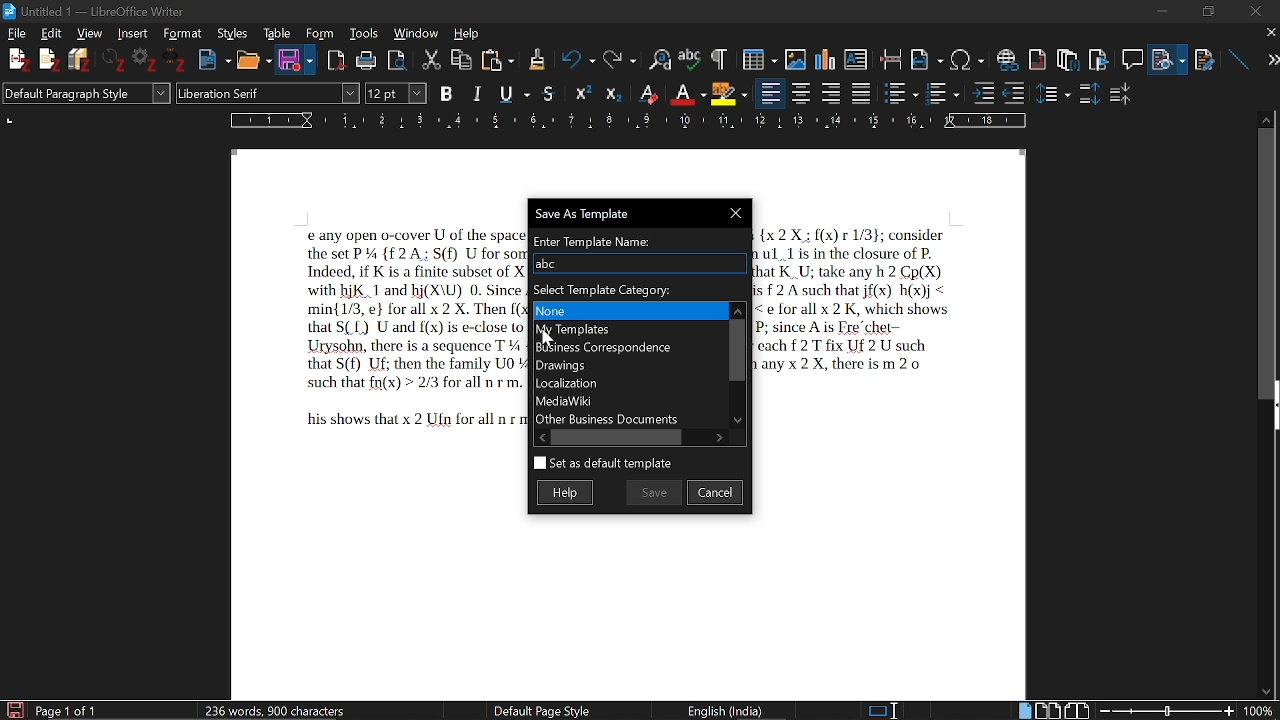 The width and height of the screenshot is (1280, 720). I want to click on Name of the template, so click(638, 263).